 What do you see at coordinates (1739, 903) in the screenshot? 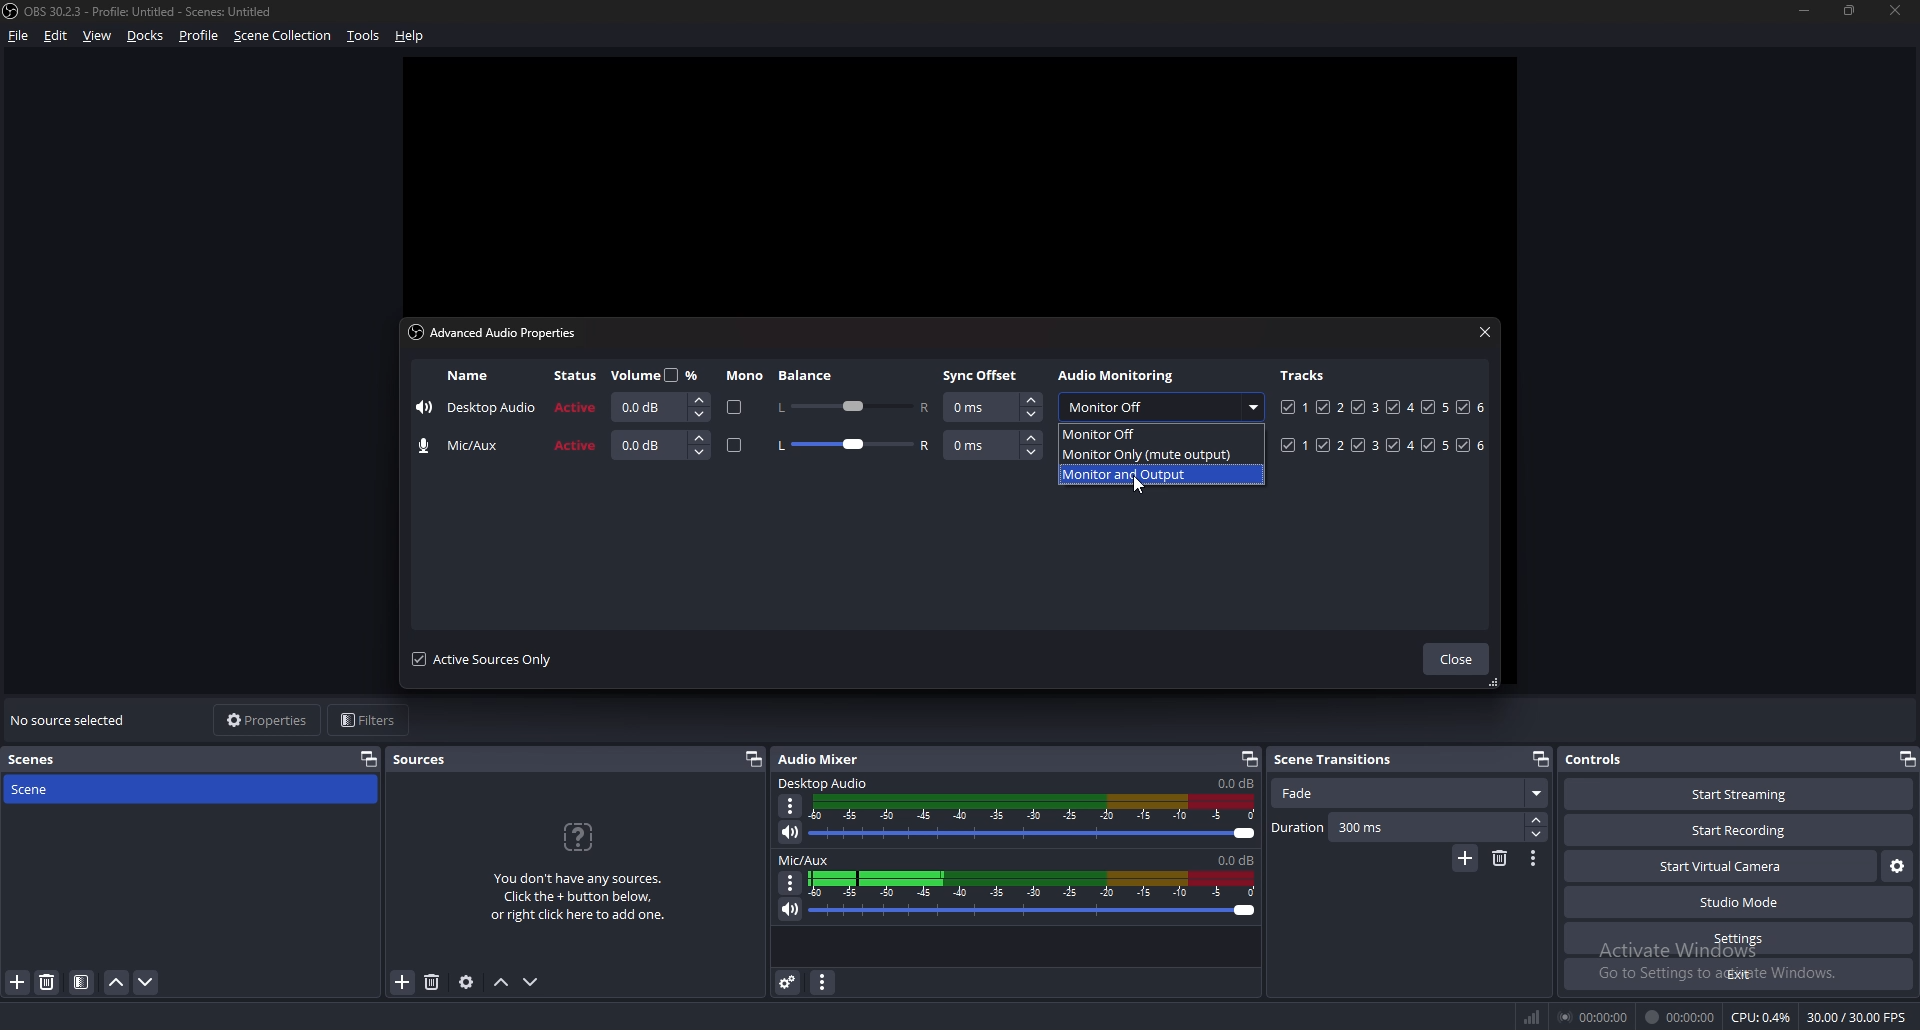
I see `studio mode` at bounding box center [1739, 903].